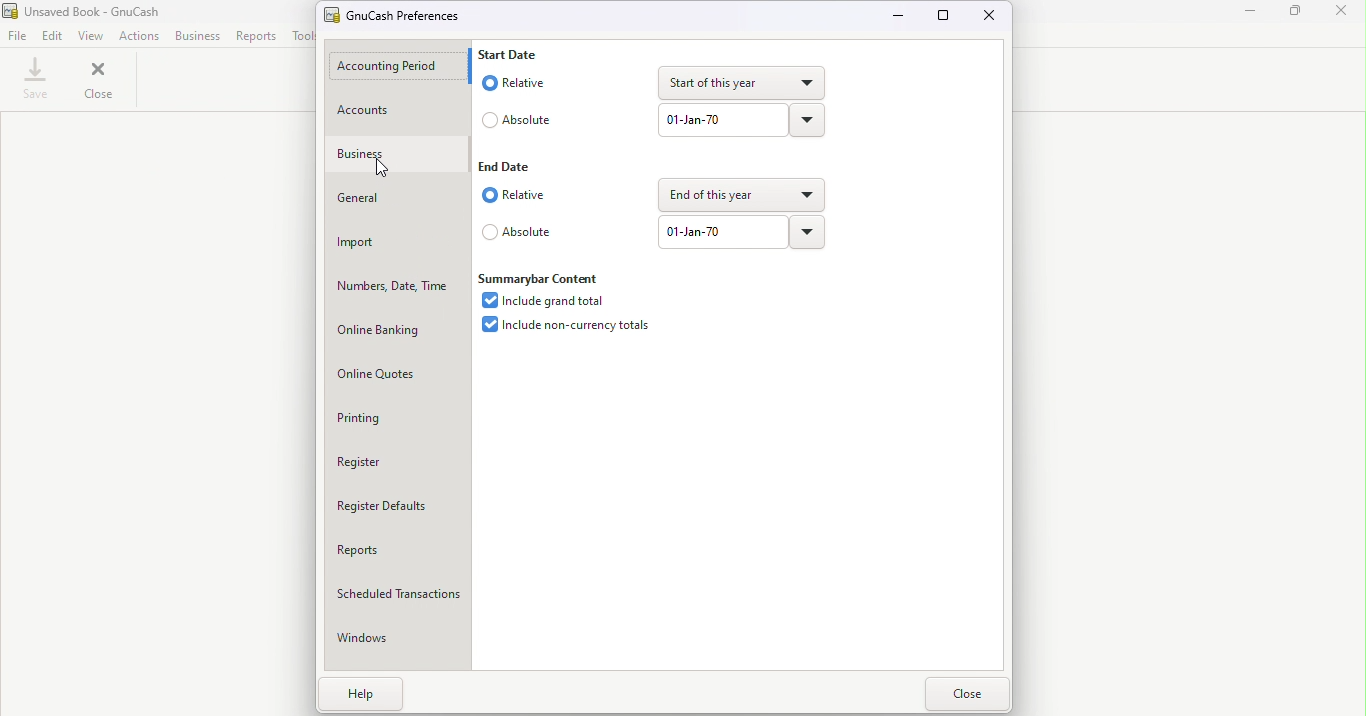  Describe the element at coordinates (138, 36) in the screenshot. I see `Actions` at that location.